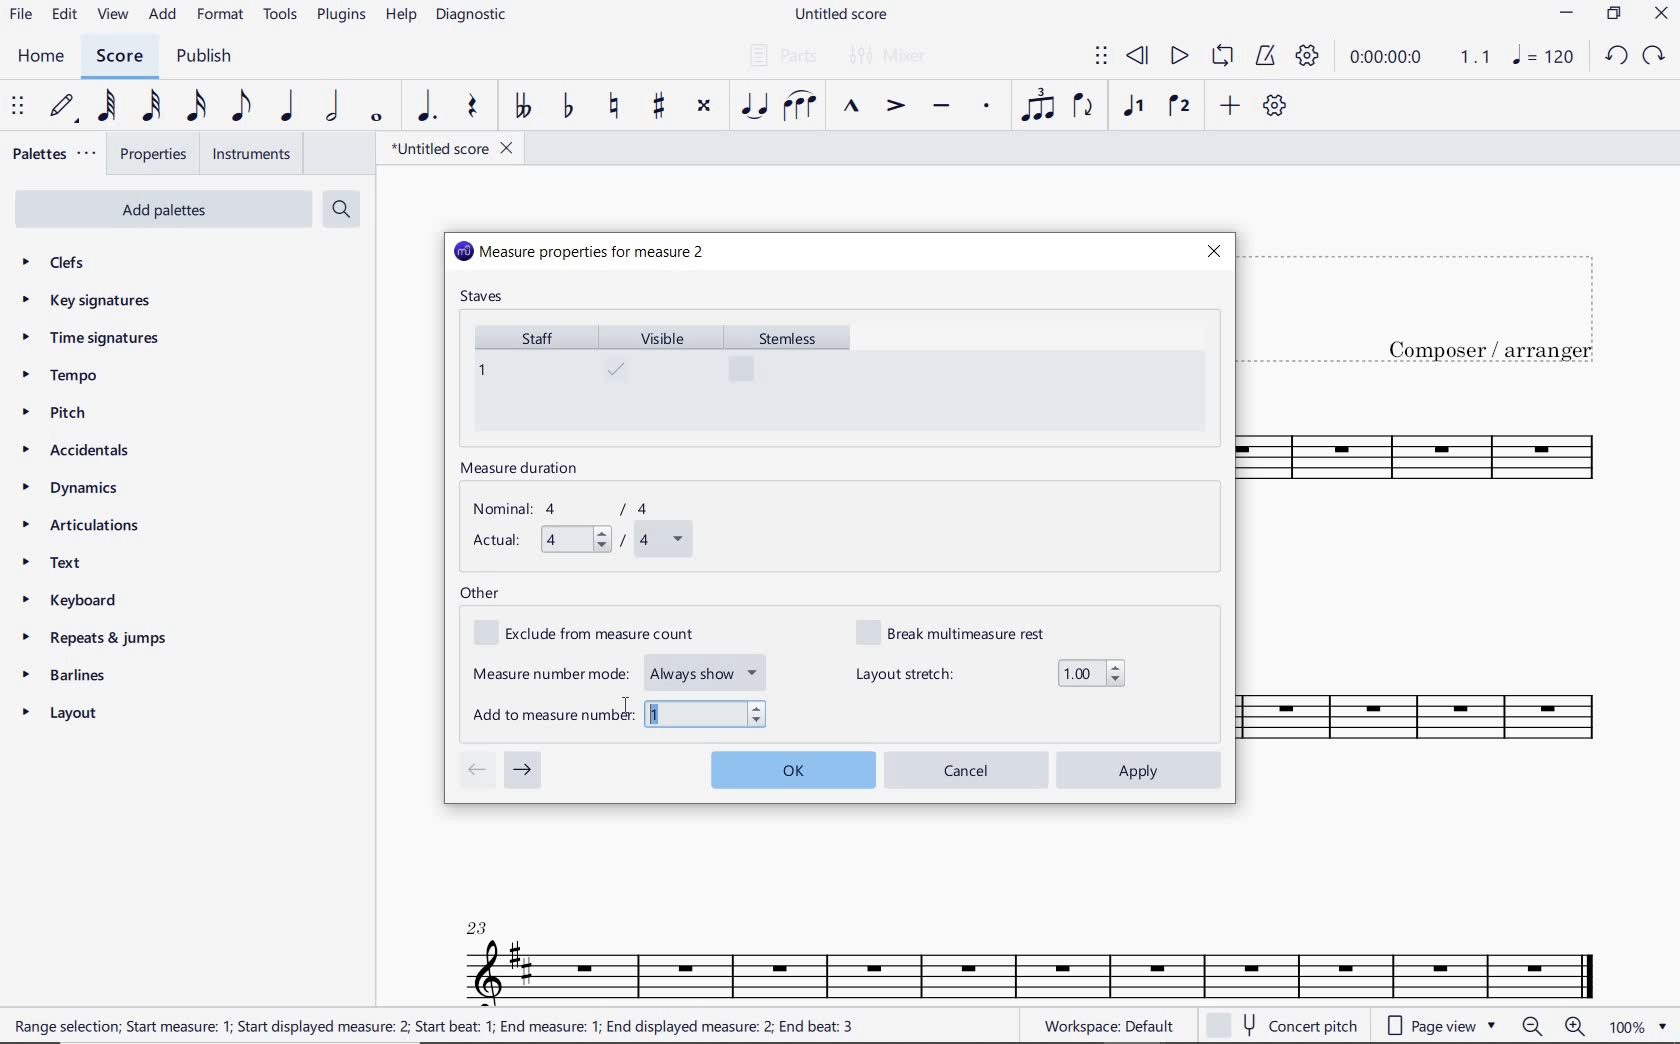 This screenshot has width=1680, height=1044. What do you see at coordinates (621, 714) in the screenshot?
I see `add to measure number` at bounding box center [621, 714].